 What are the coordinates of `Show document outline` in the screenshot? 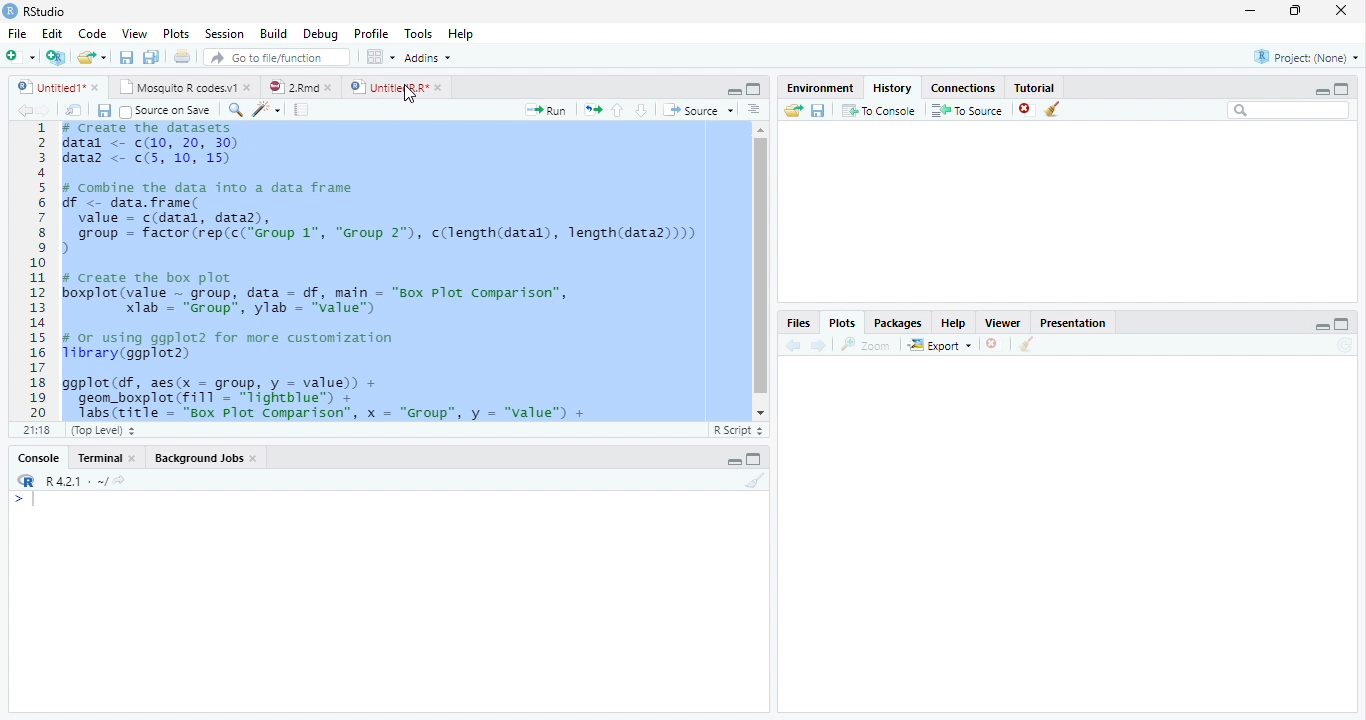 It's located at (754, 109).